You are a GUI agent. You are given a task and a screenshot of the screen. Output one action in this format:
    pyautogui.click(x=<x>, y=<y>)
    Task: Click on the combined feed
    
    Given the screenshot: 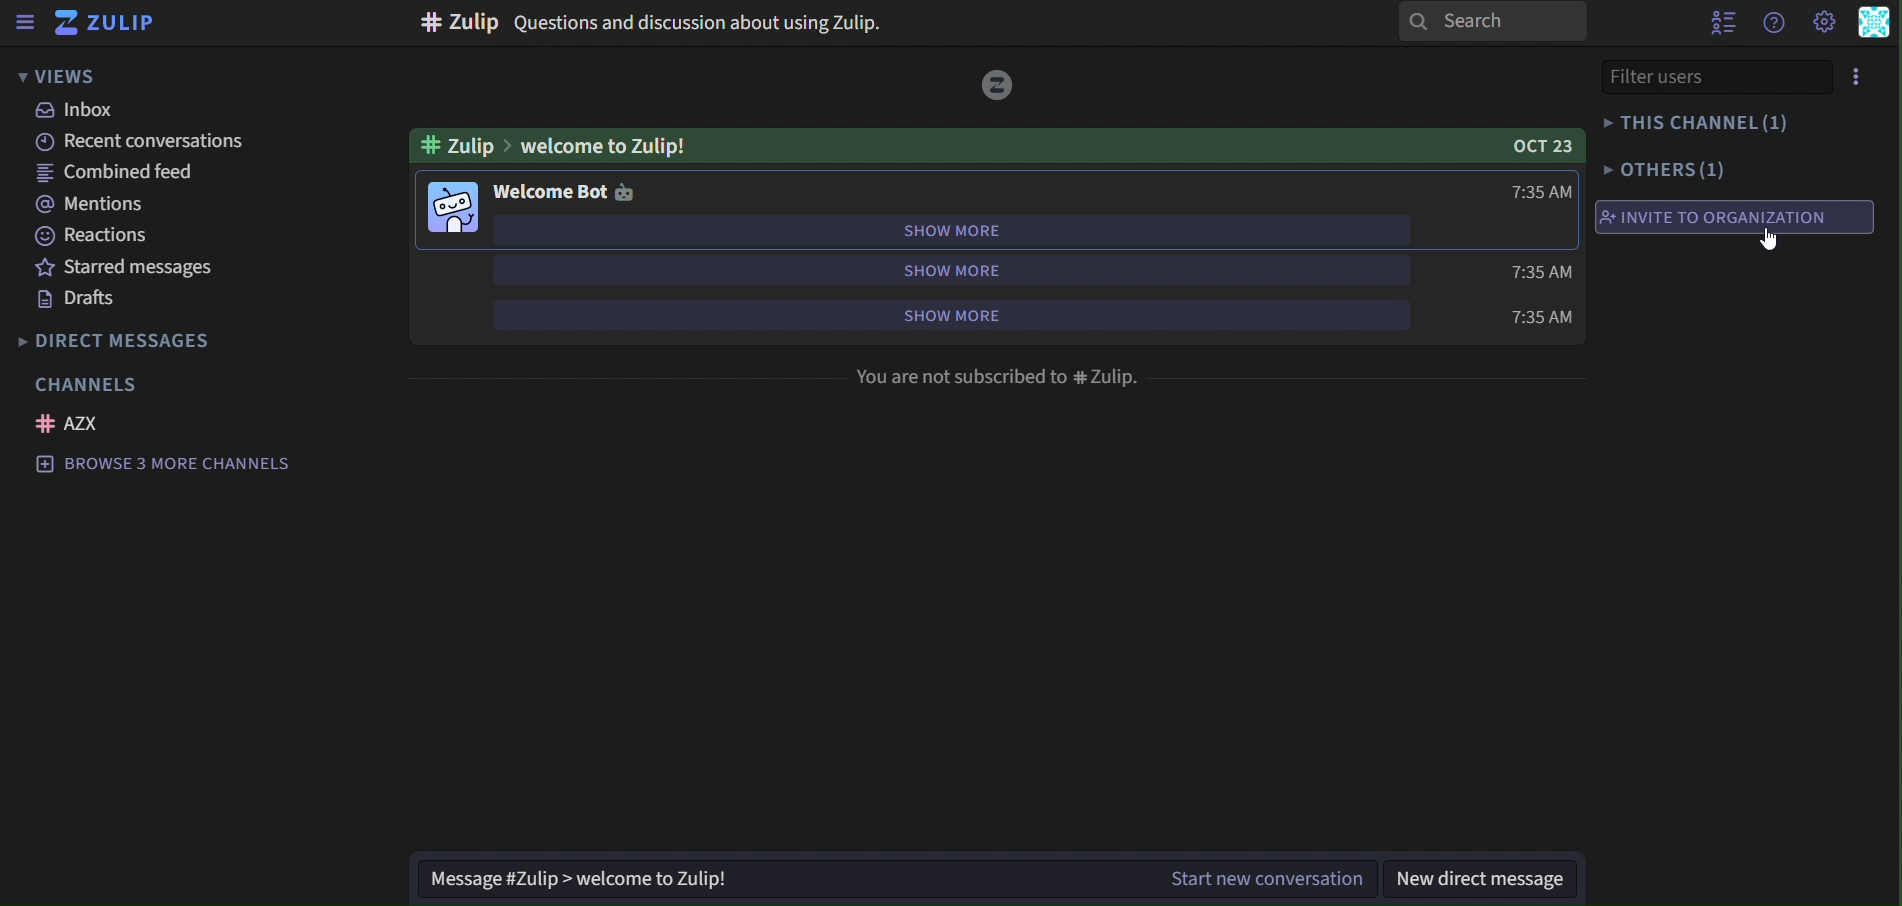 What is the action you would take?
    pyautogui.click(x=134, y=172)
    